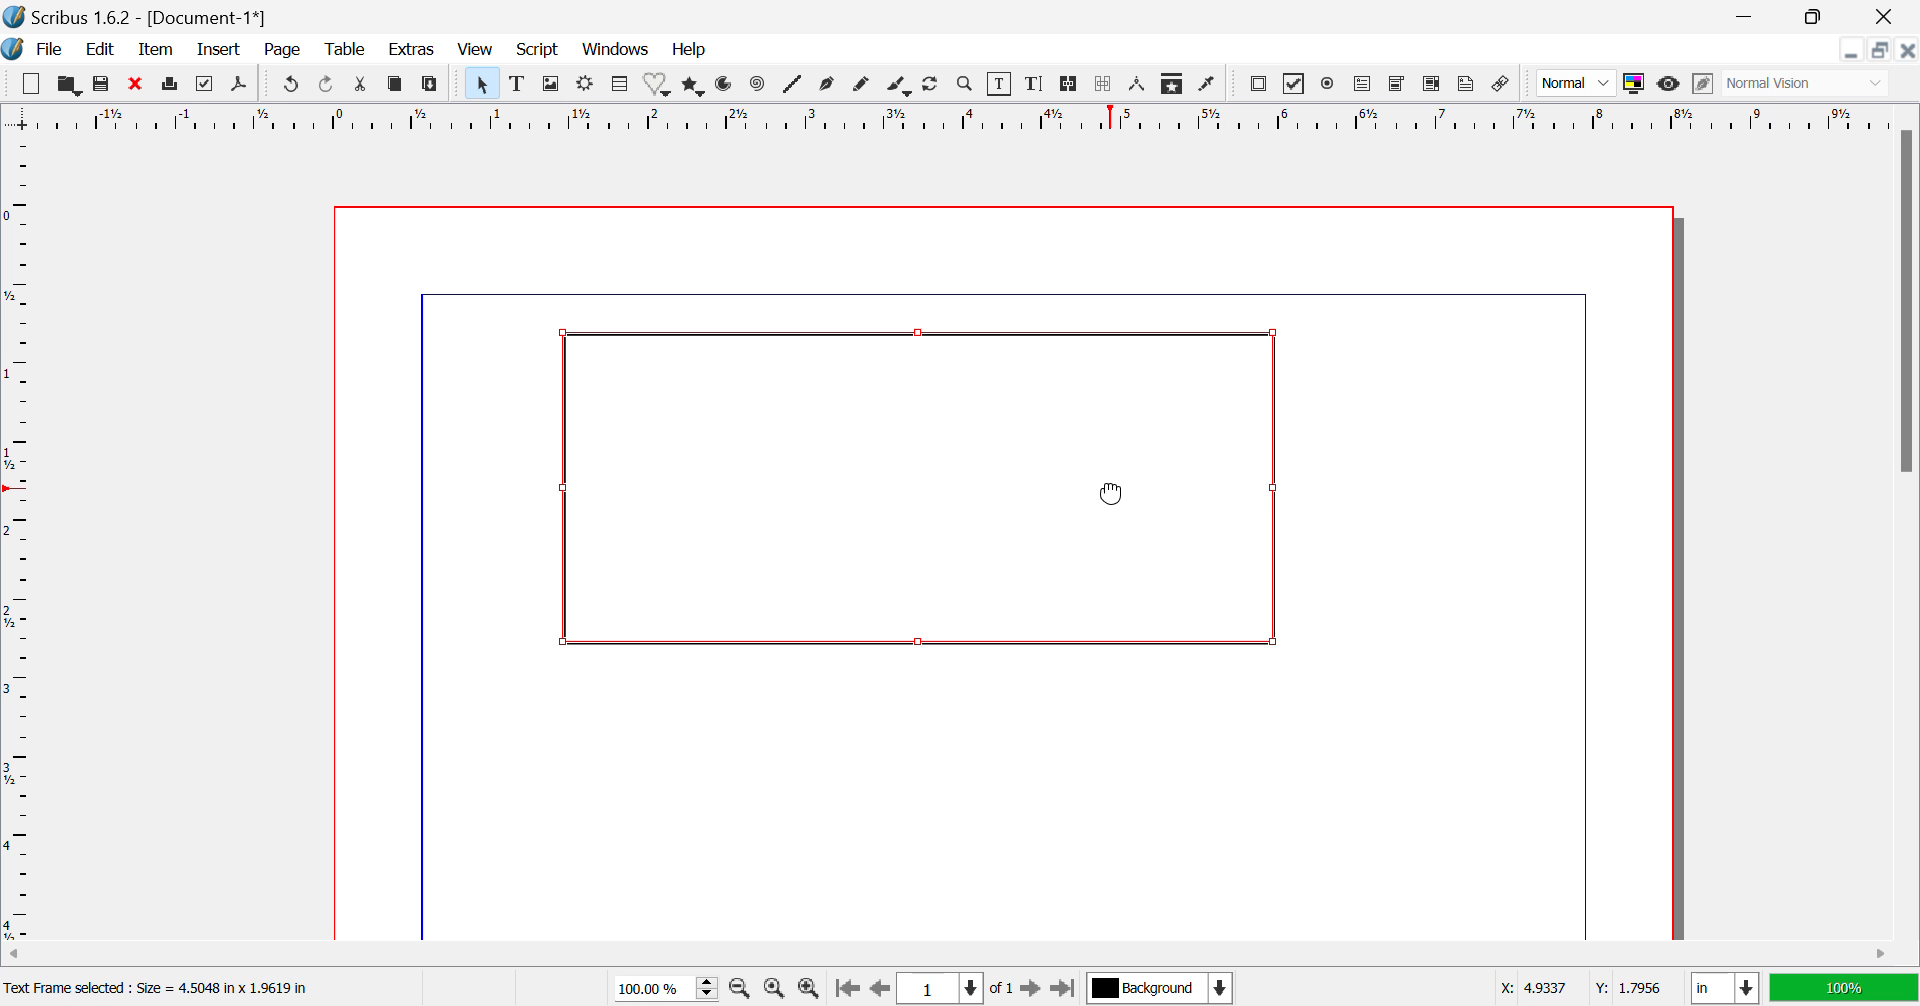 Image resolution: width=1920 pixels, height=1006 pixels. What do you see at coordinates (1576, 86) in the screenshot?
I see `Normal` at bounding box center [1576, 86].